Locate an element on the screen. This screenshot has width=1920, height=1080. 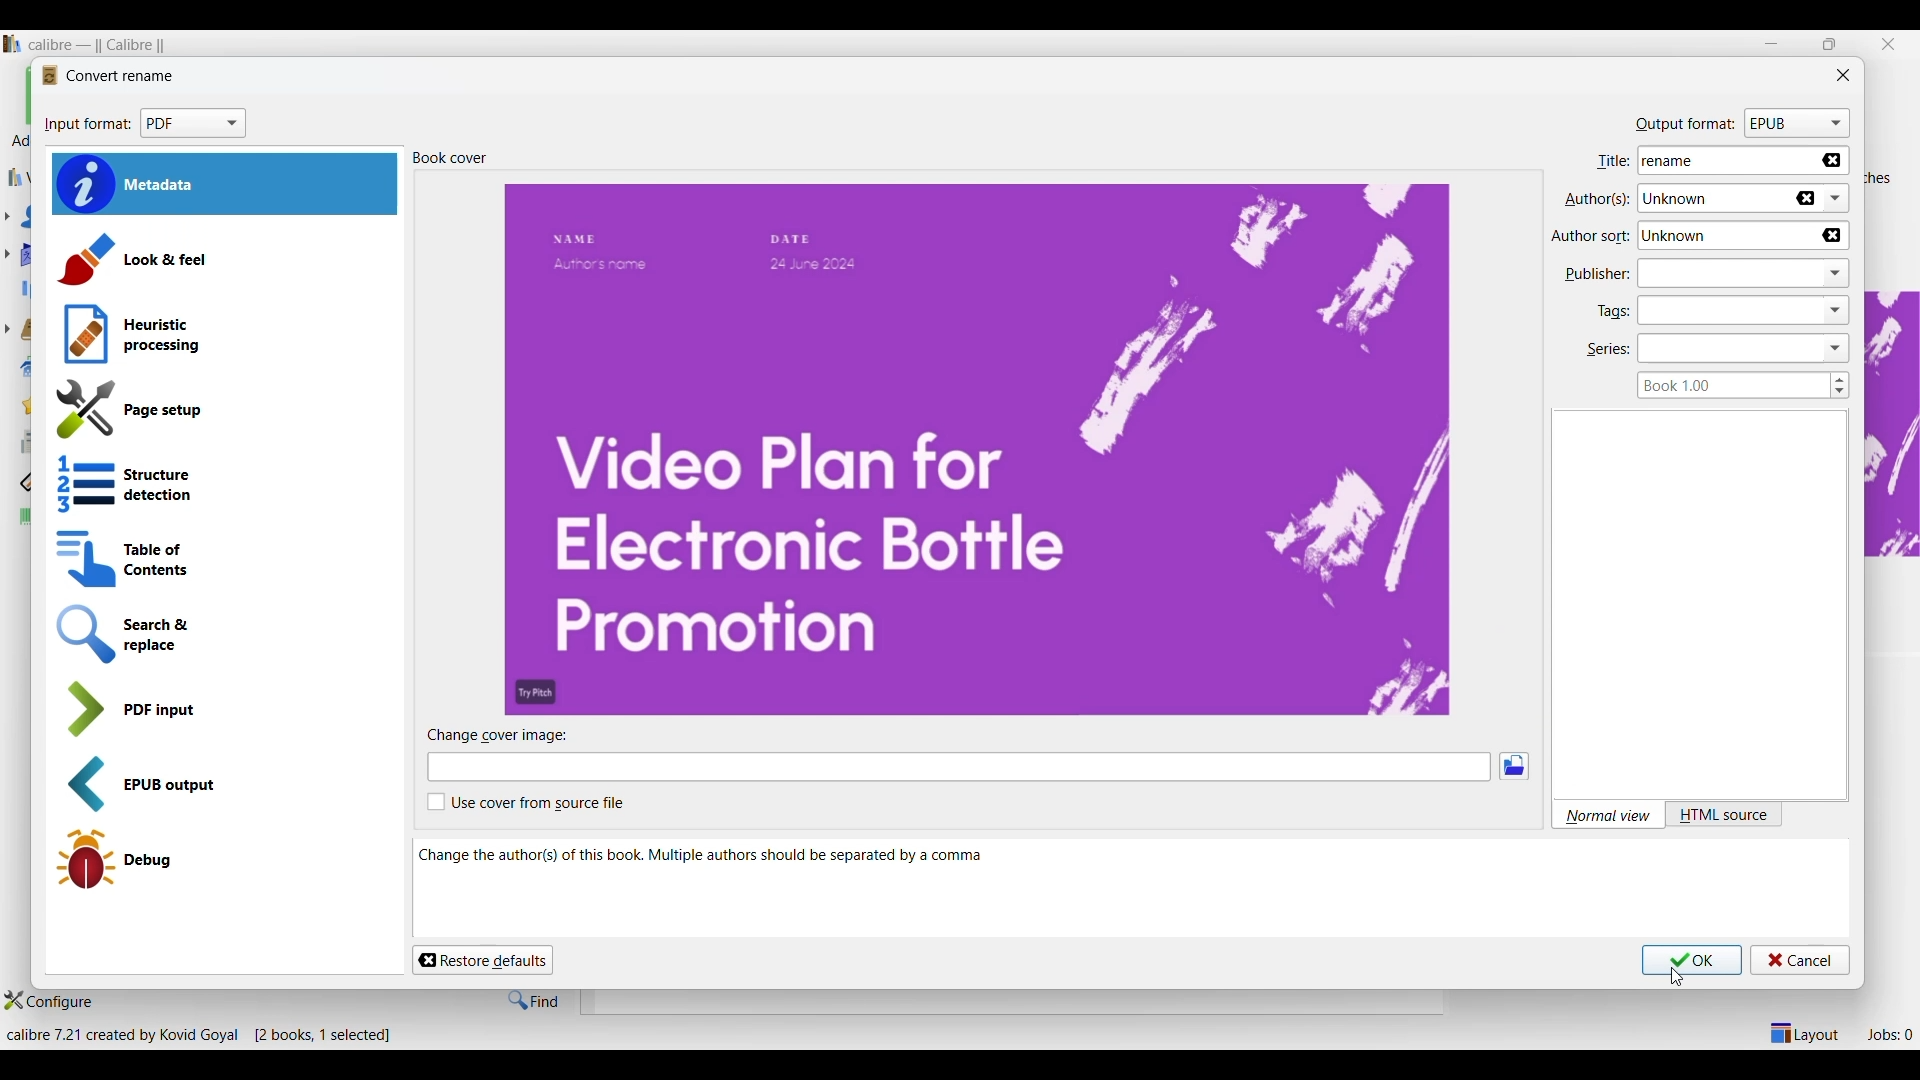
Author name is located at coordinates (1729, 236).